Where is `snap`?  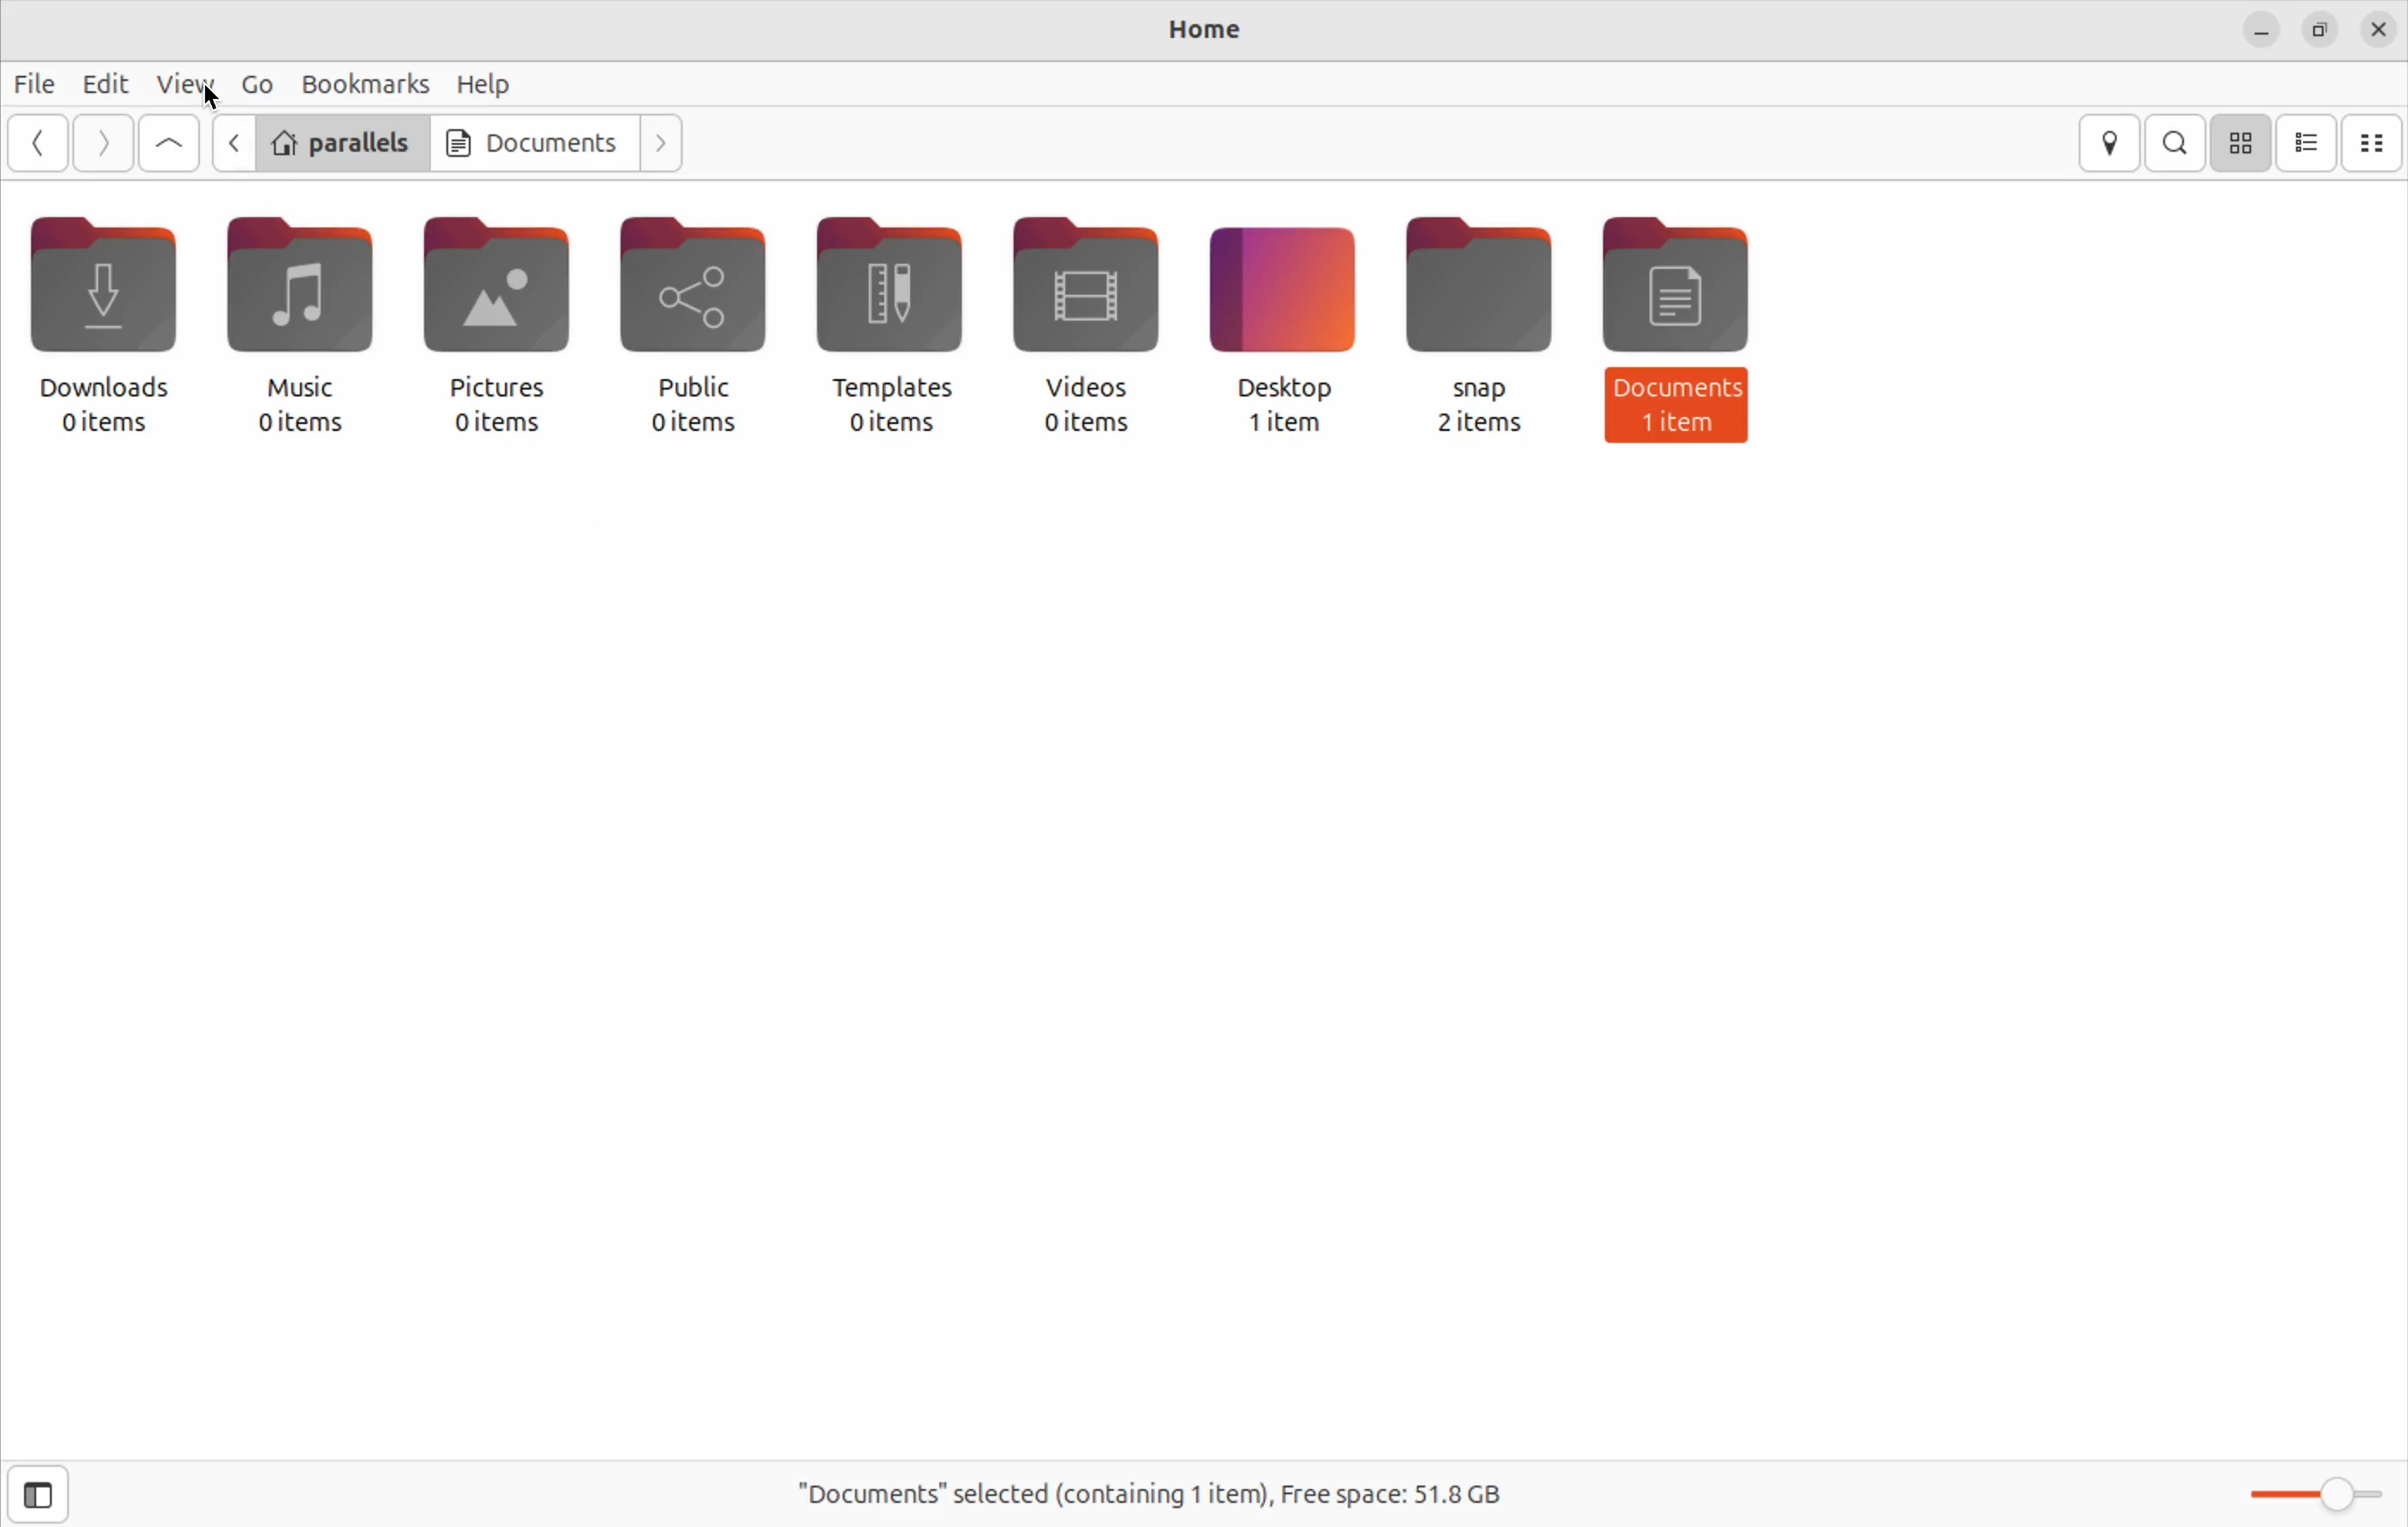
snap is located at coordinates (1481, 299).